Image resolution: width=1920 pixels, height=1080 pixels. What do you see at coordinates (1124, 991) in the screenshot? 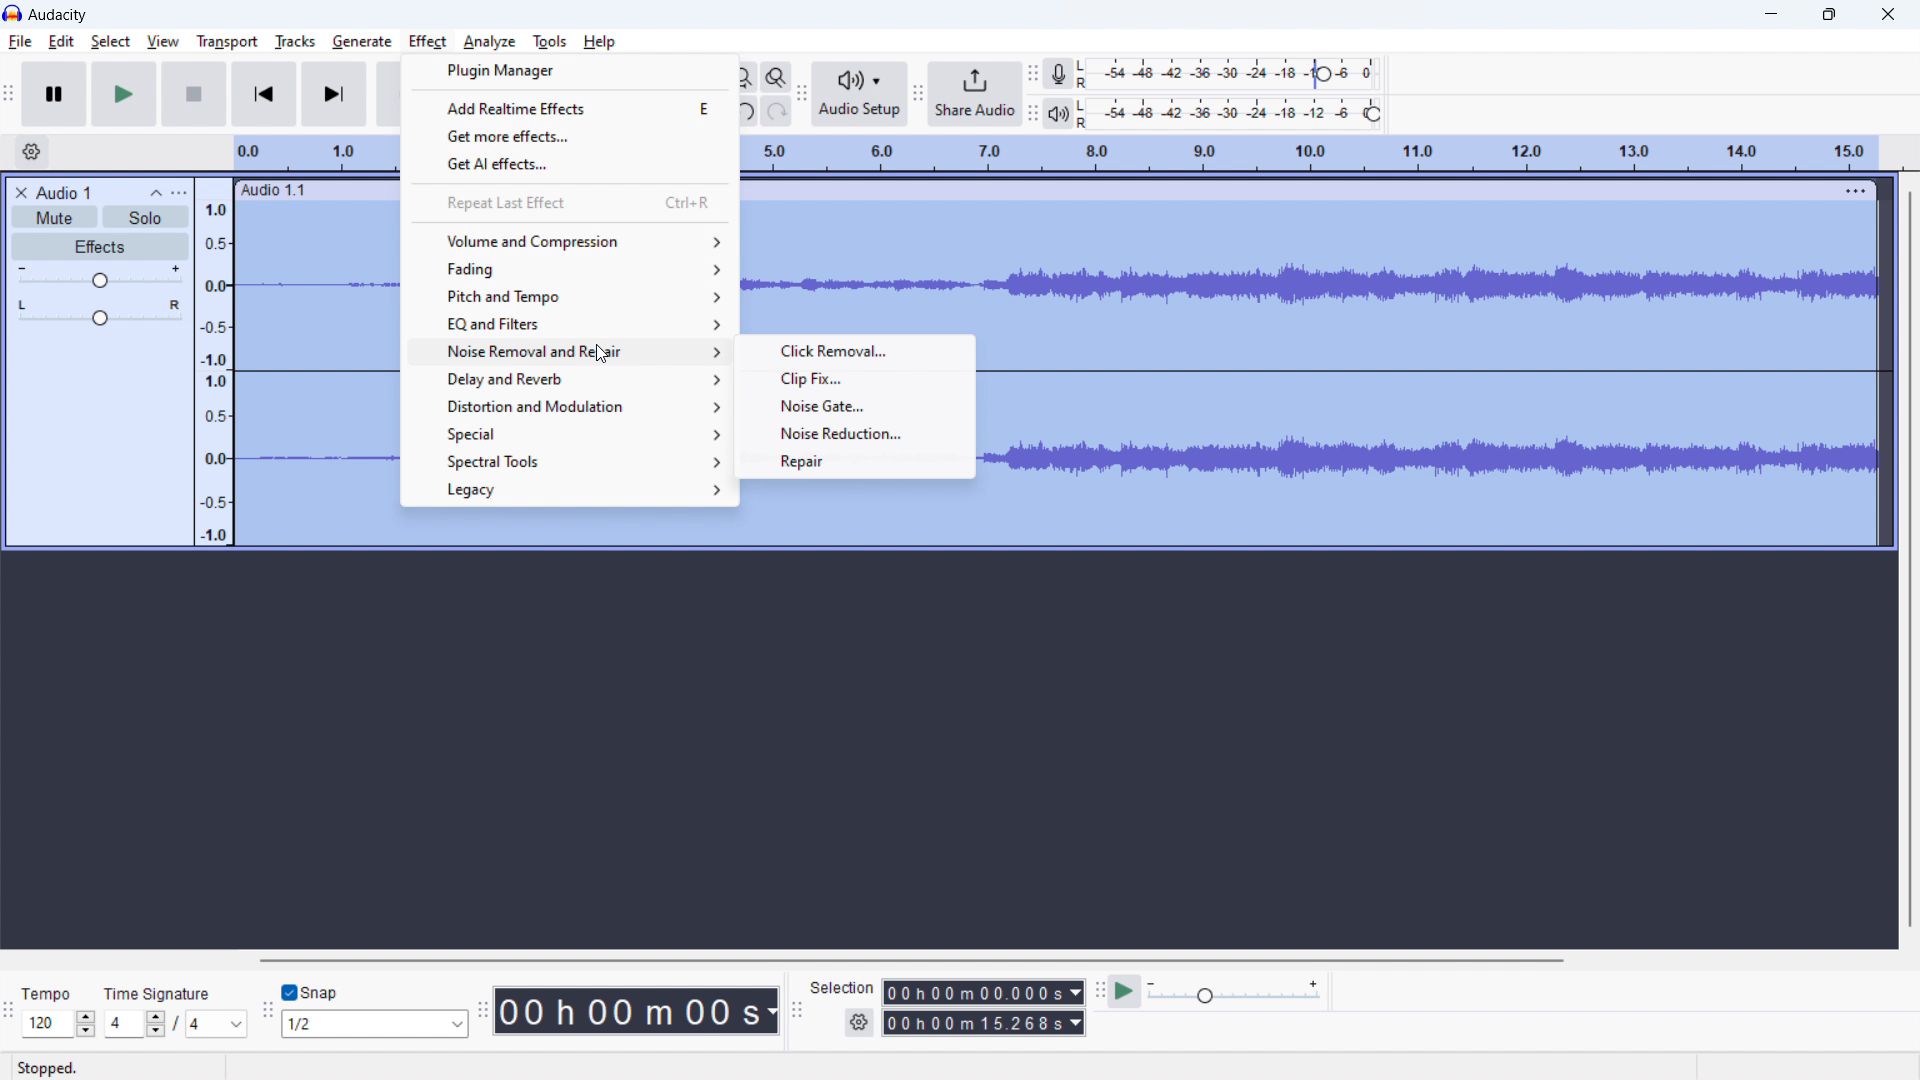
I see `play at speed` at bounding box center [1124, 991].